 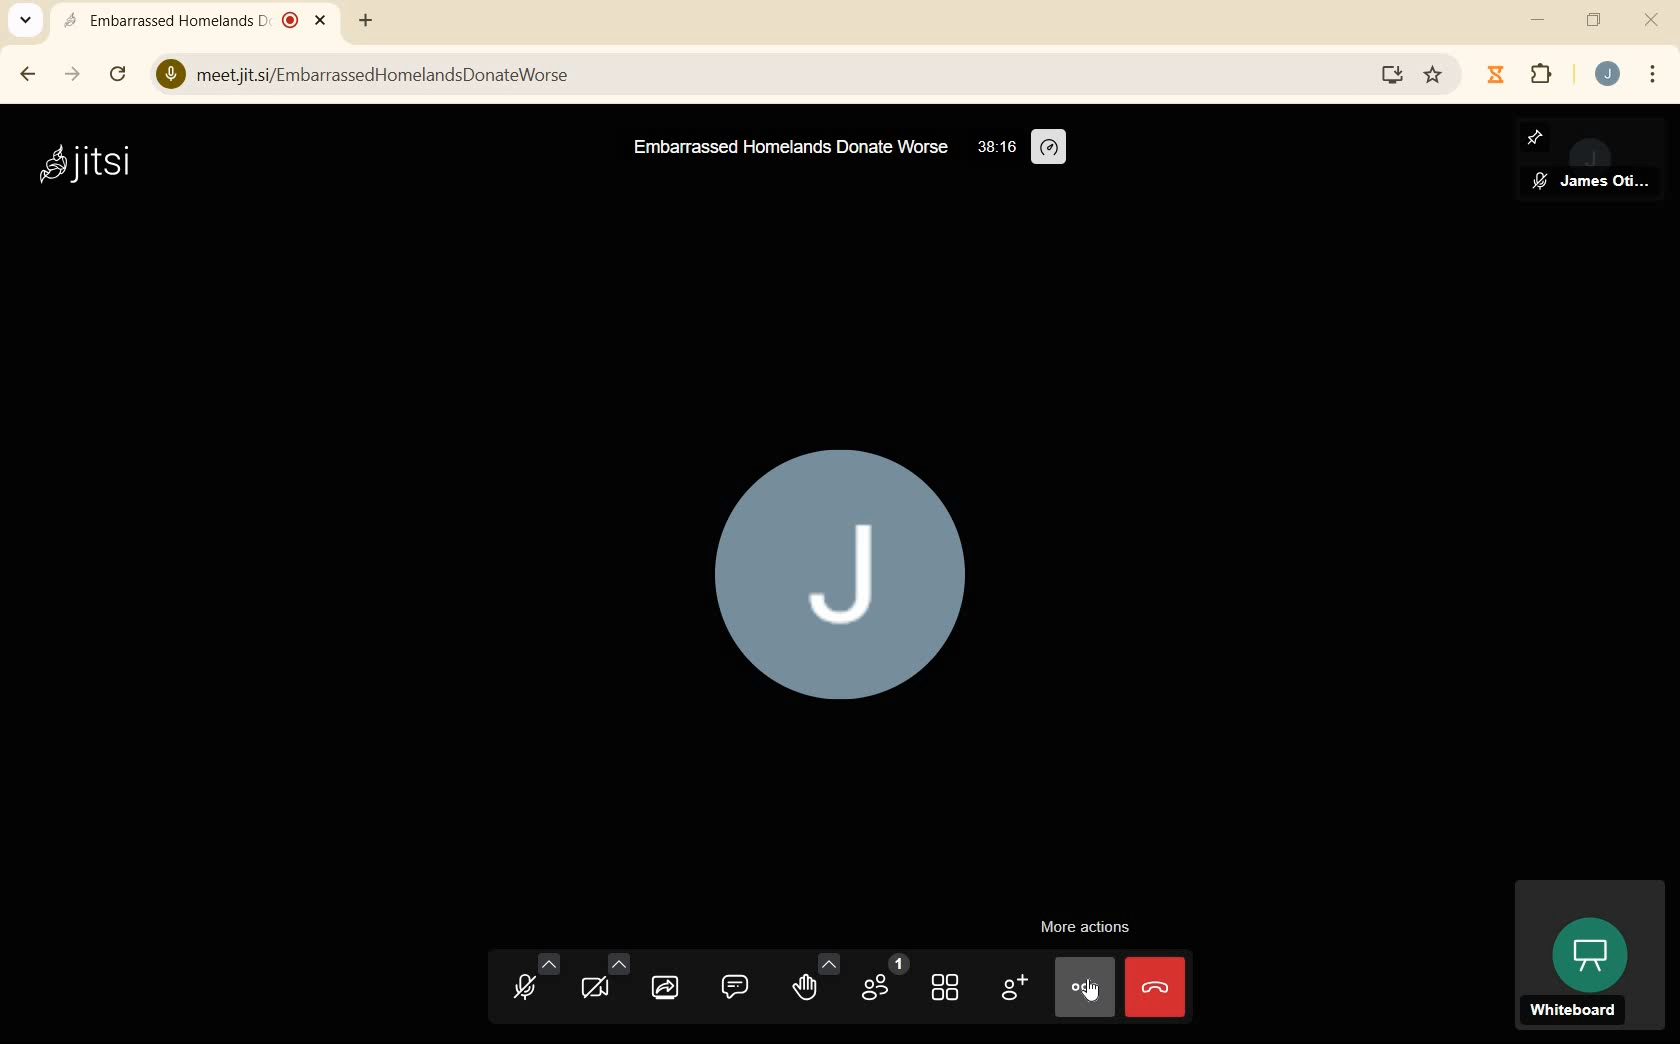 What do you see at coordinates (364, 20) in the screenshot?
I see `new tab` at bounding box center [364, 20].